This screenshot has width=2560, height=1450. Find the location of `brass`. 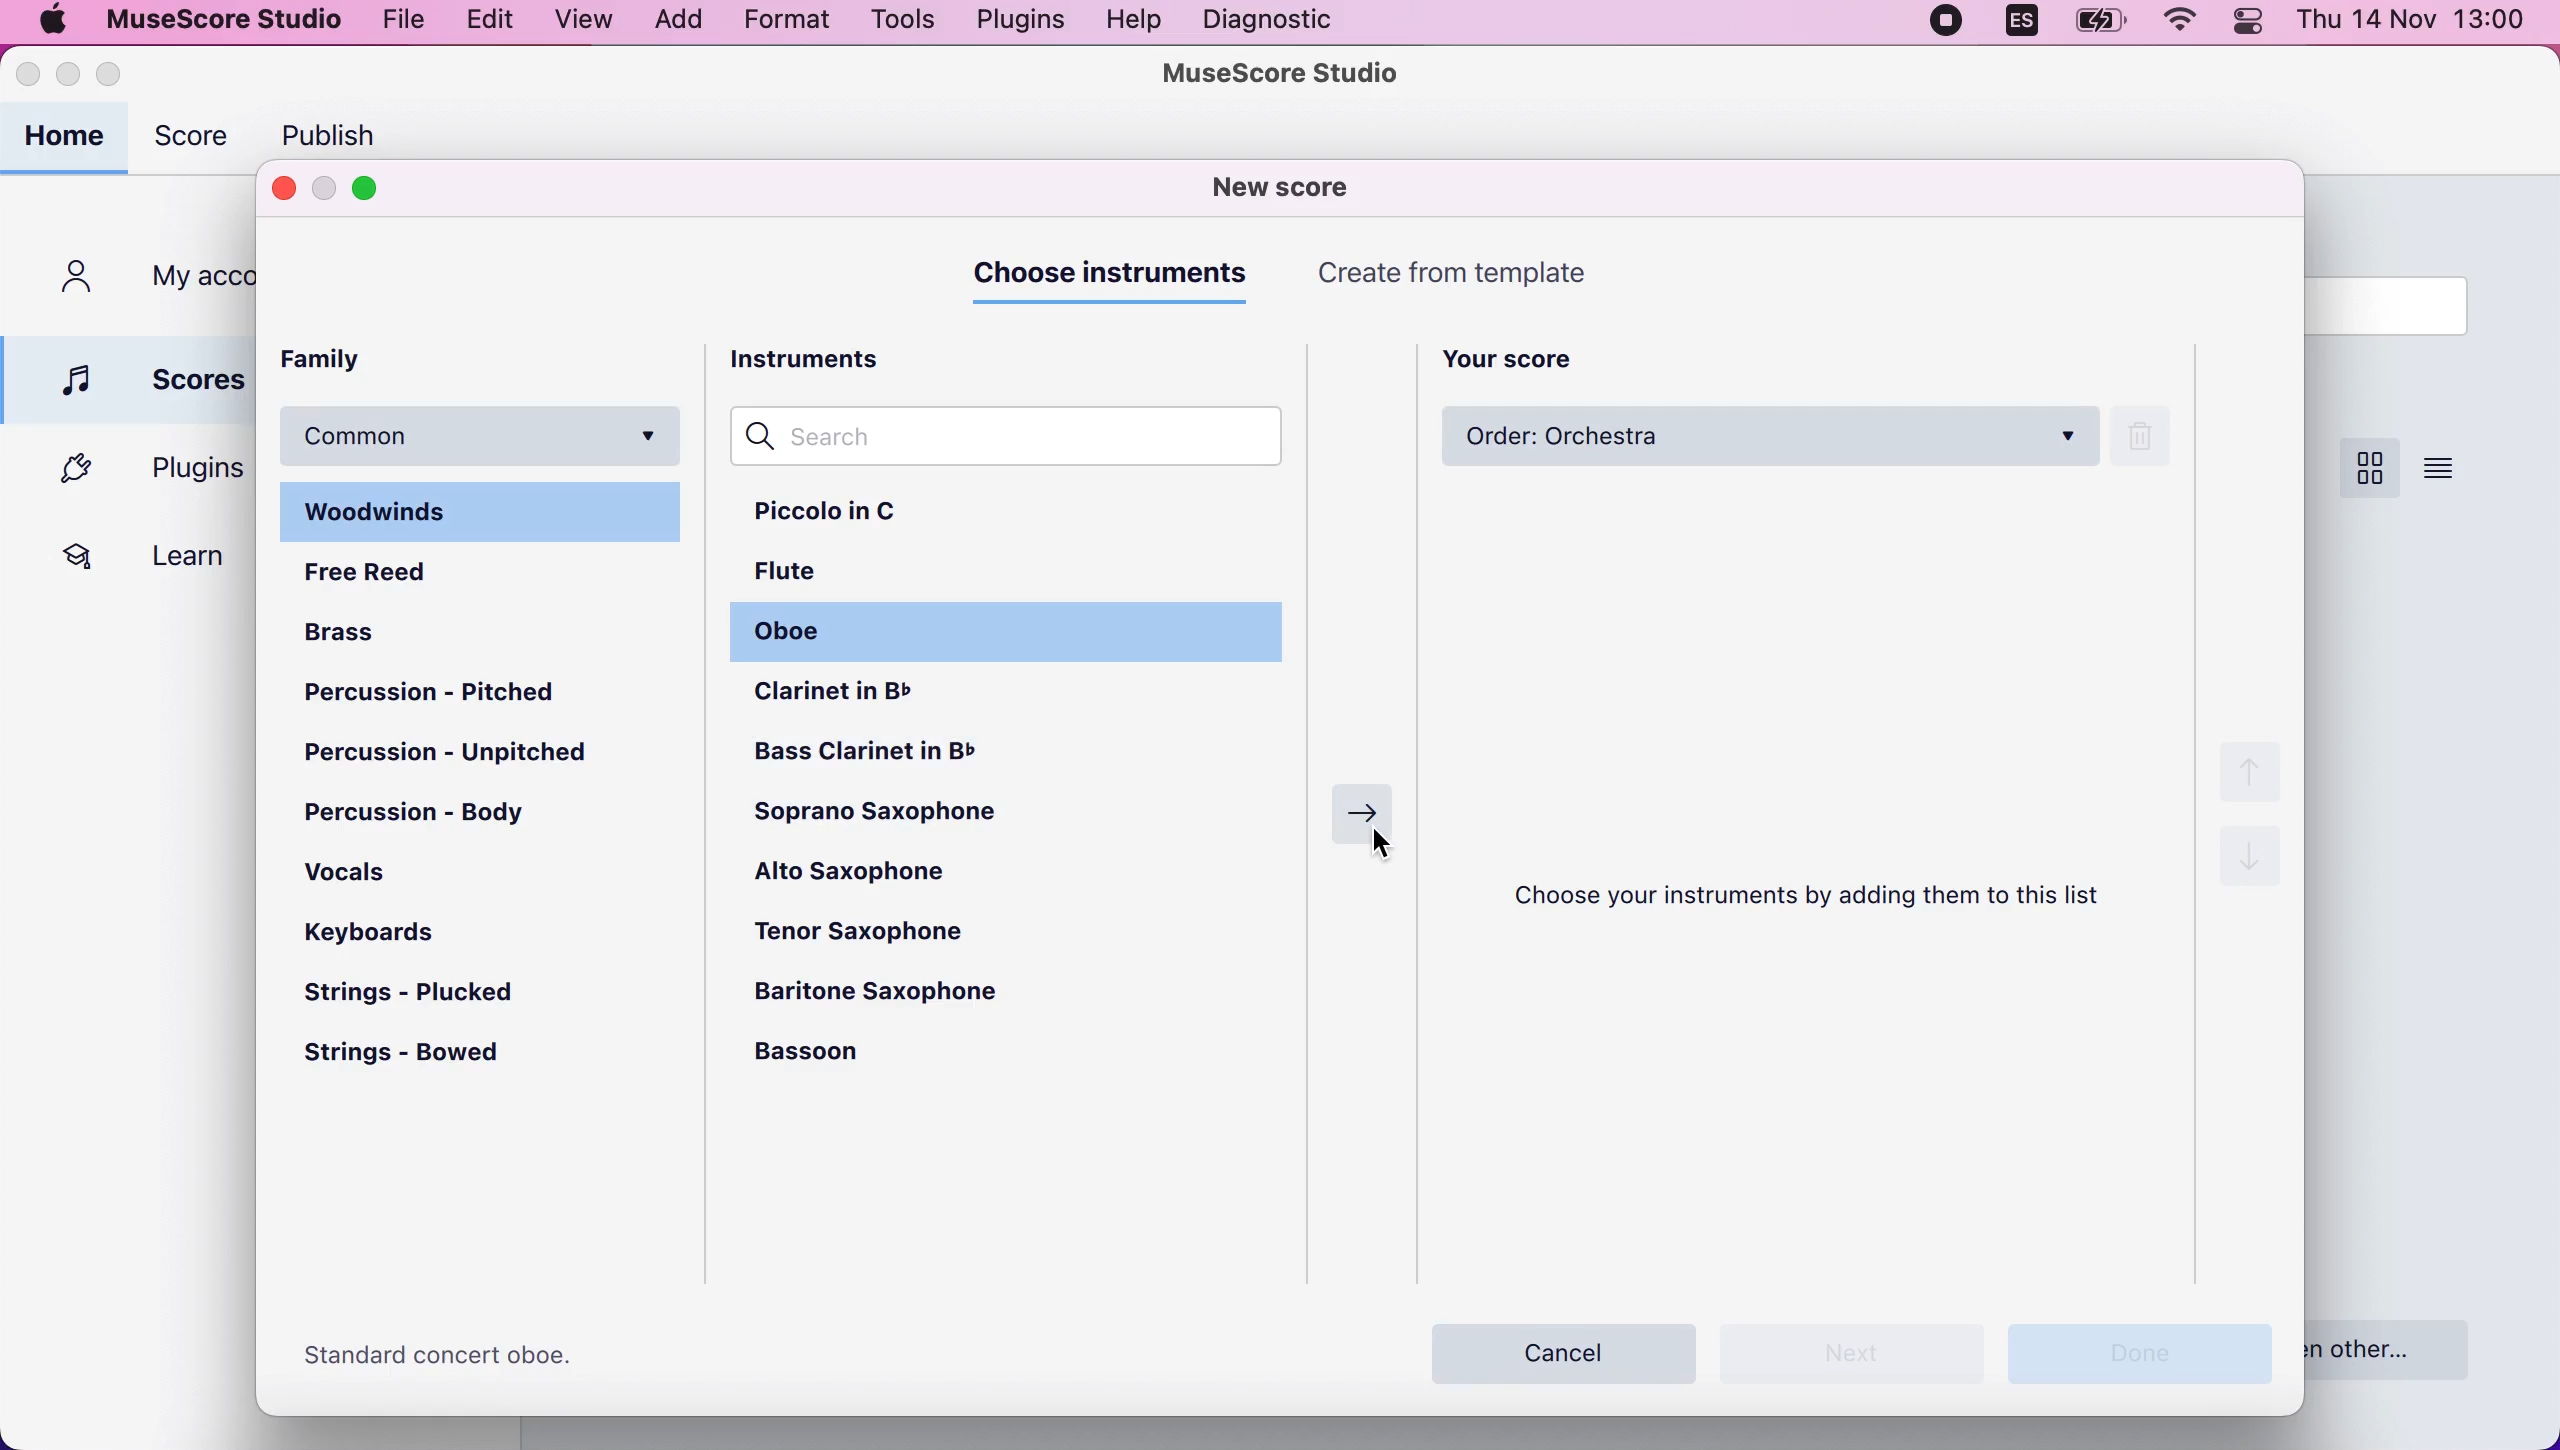

brass is located at coordinates (360, 628).